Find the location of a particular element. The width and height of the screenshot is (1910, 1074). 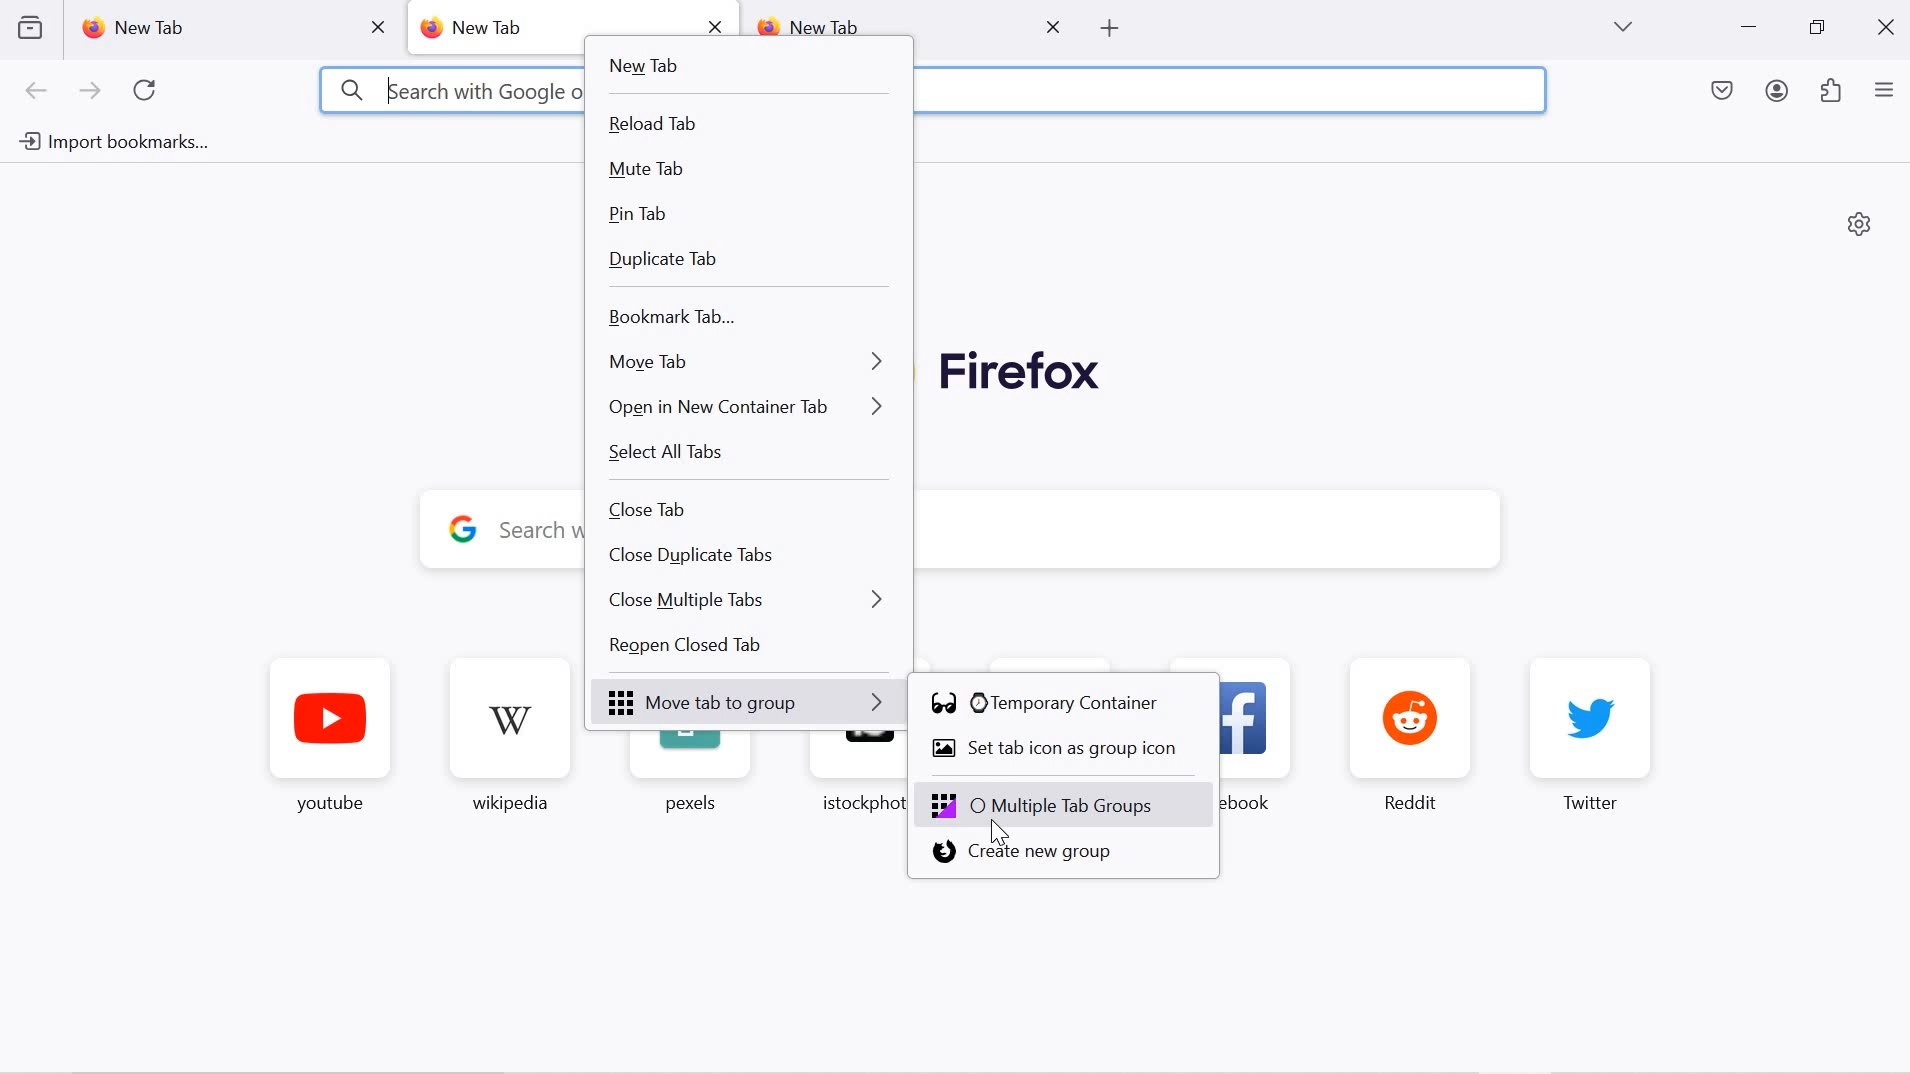

youtube favorite is located at coordinates (331, 740).